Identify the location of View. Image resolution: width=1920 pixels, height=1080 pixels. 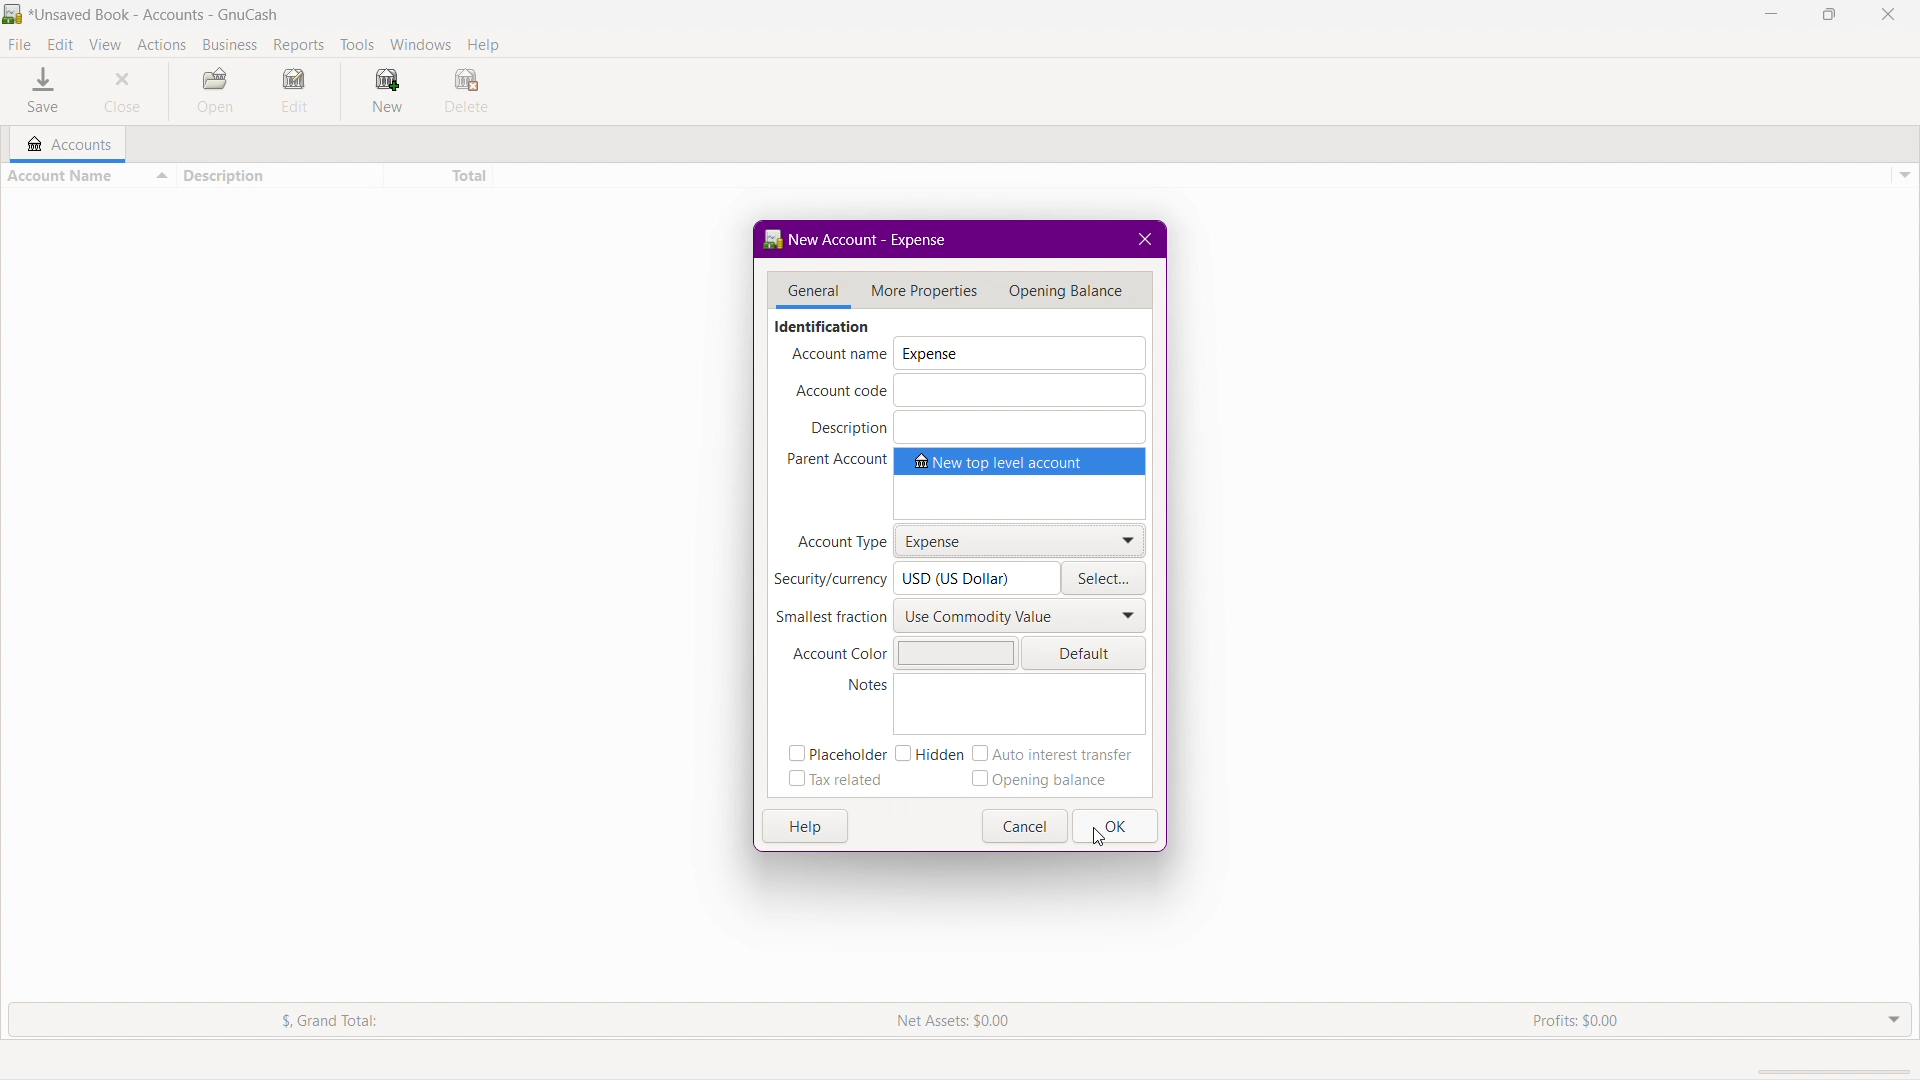
(109, 43).